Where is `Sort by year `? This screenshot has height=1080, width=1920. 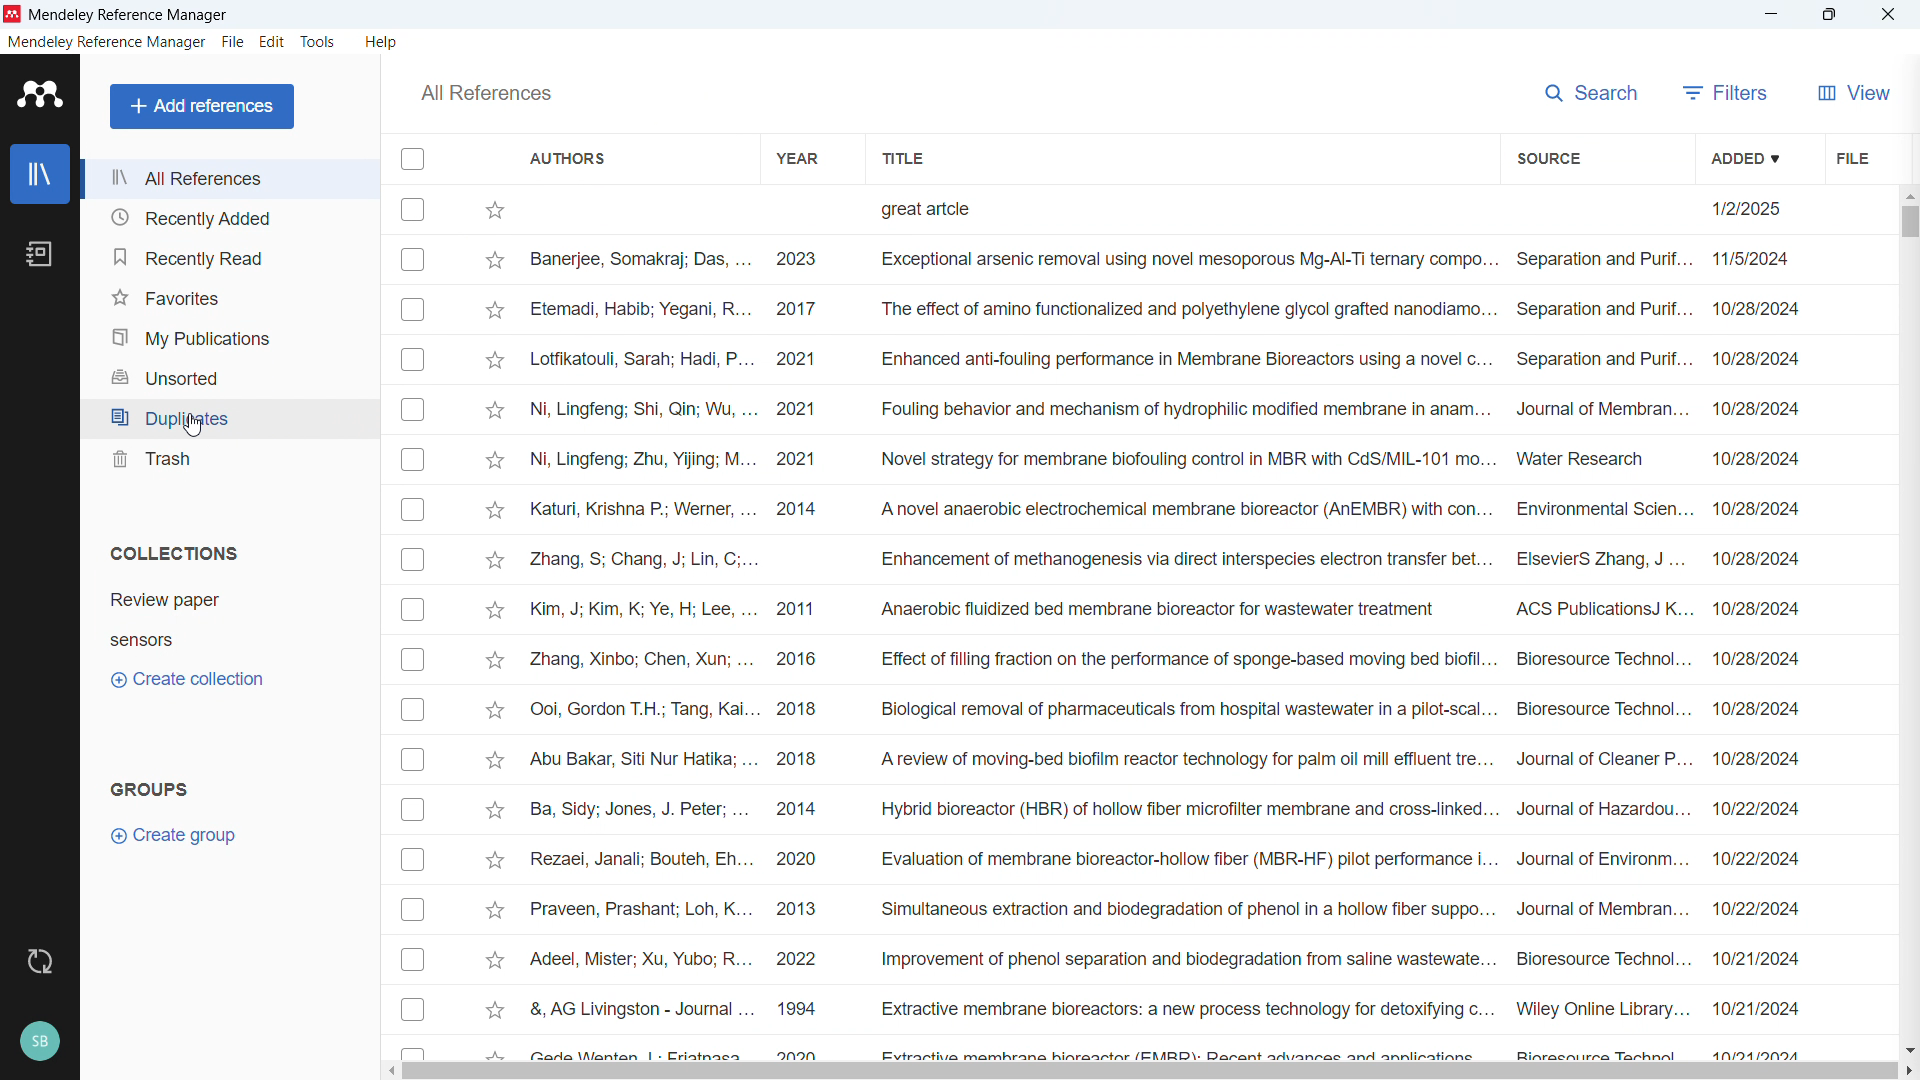 Sort by year  is located at coordinates (795, 157).